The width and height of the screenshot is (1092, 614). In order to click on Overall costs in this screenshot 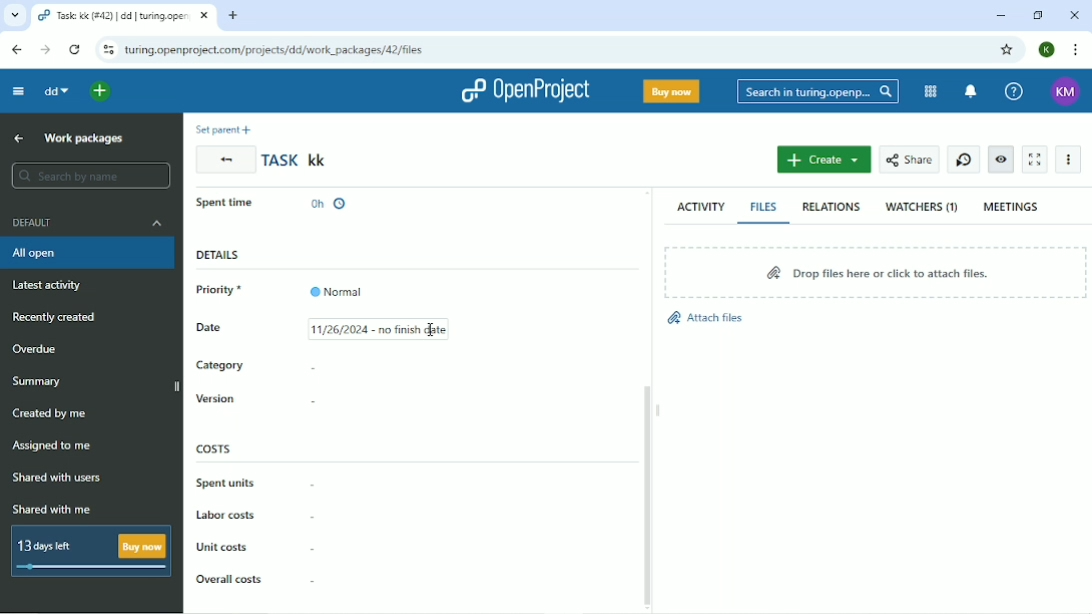, I will do `click(227, 579)`.